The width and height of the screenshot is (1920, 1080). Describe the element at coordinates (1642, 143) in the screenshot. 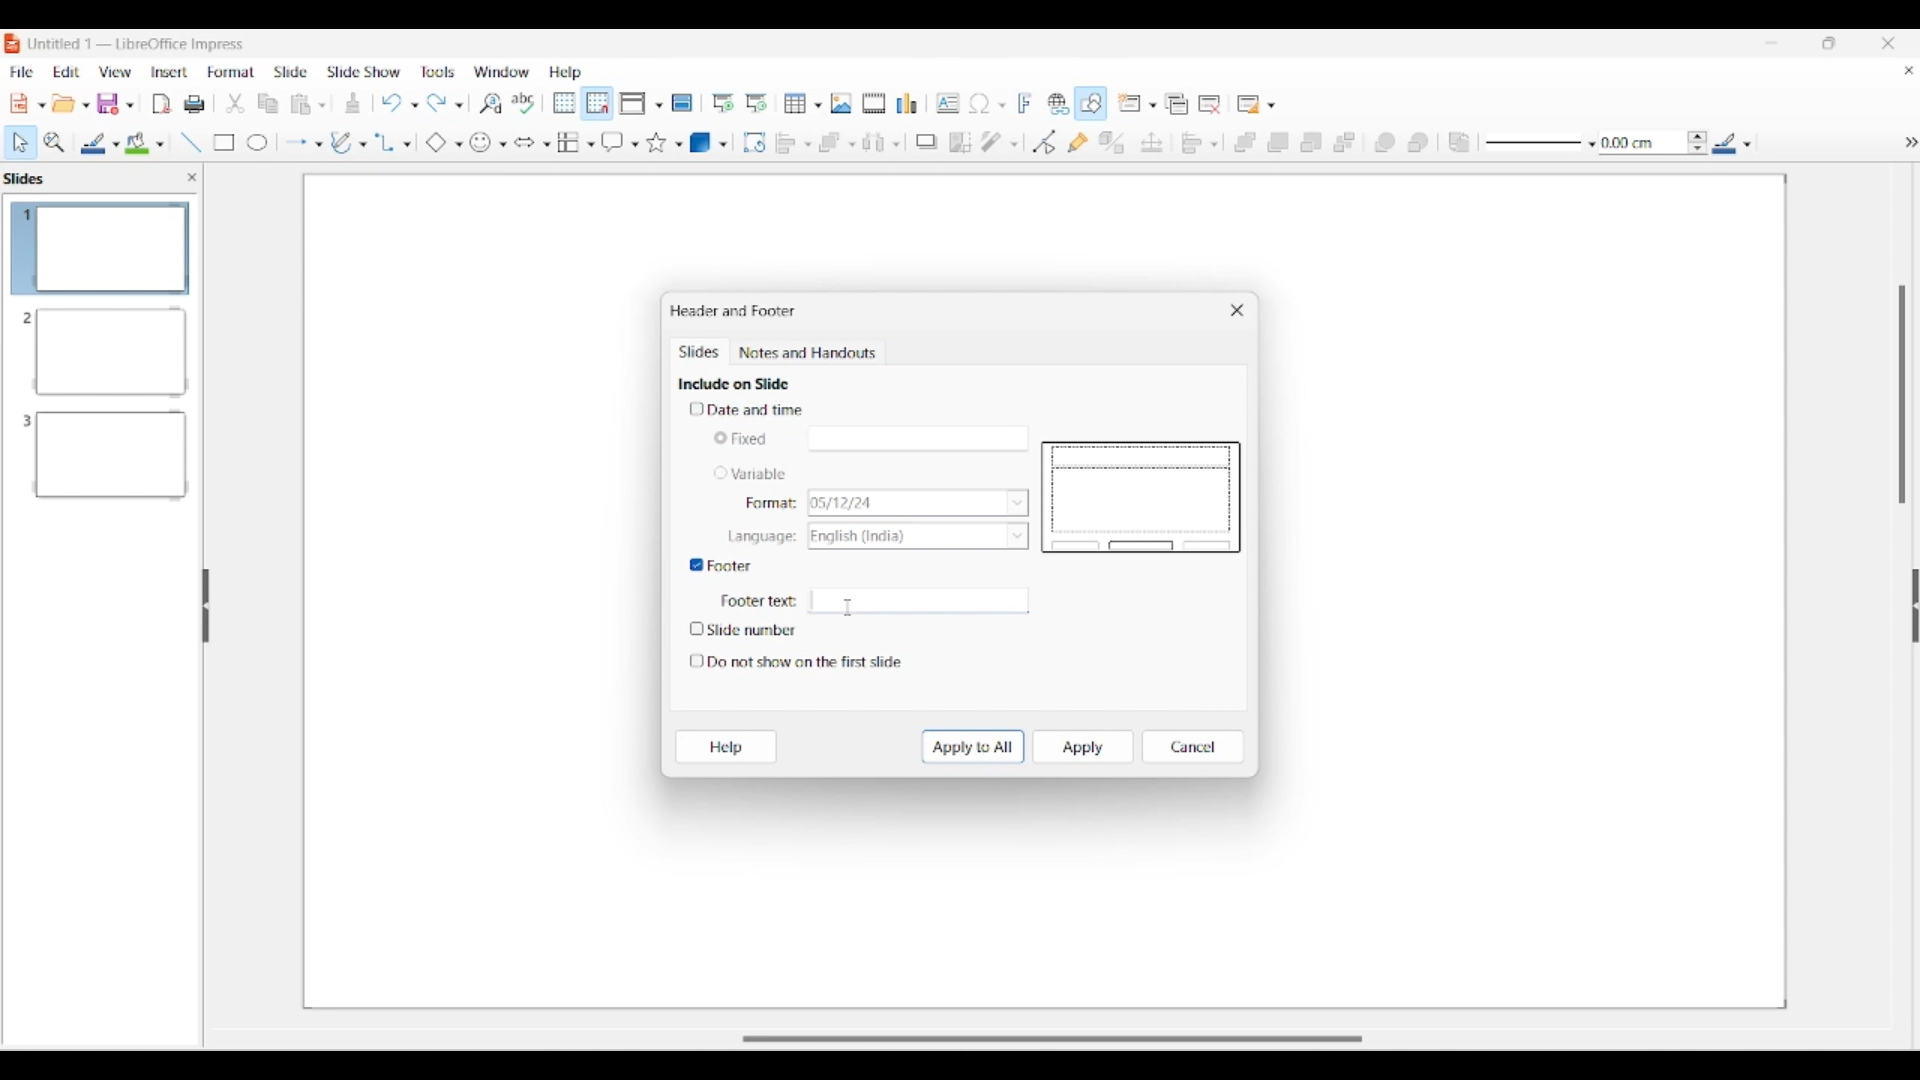

I see `Input line thickness` at that location.